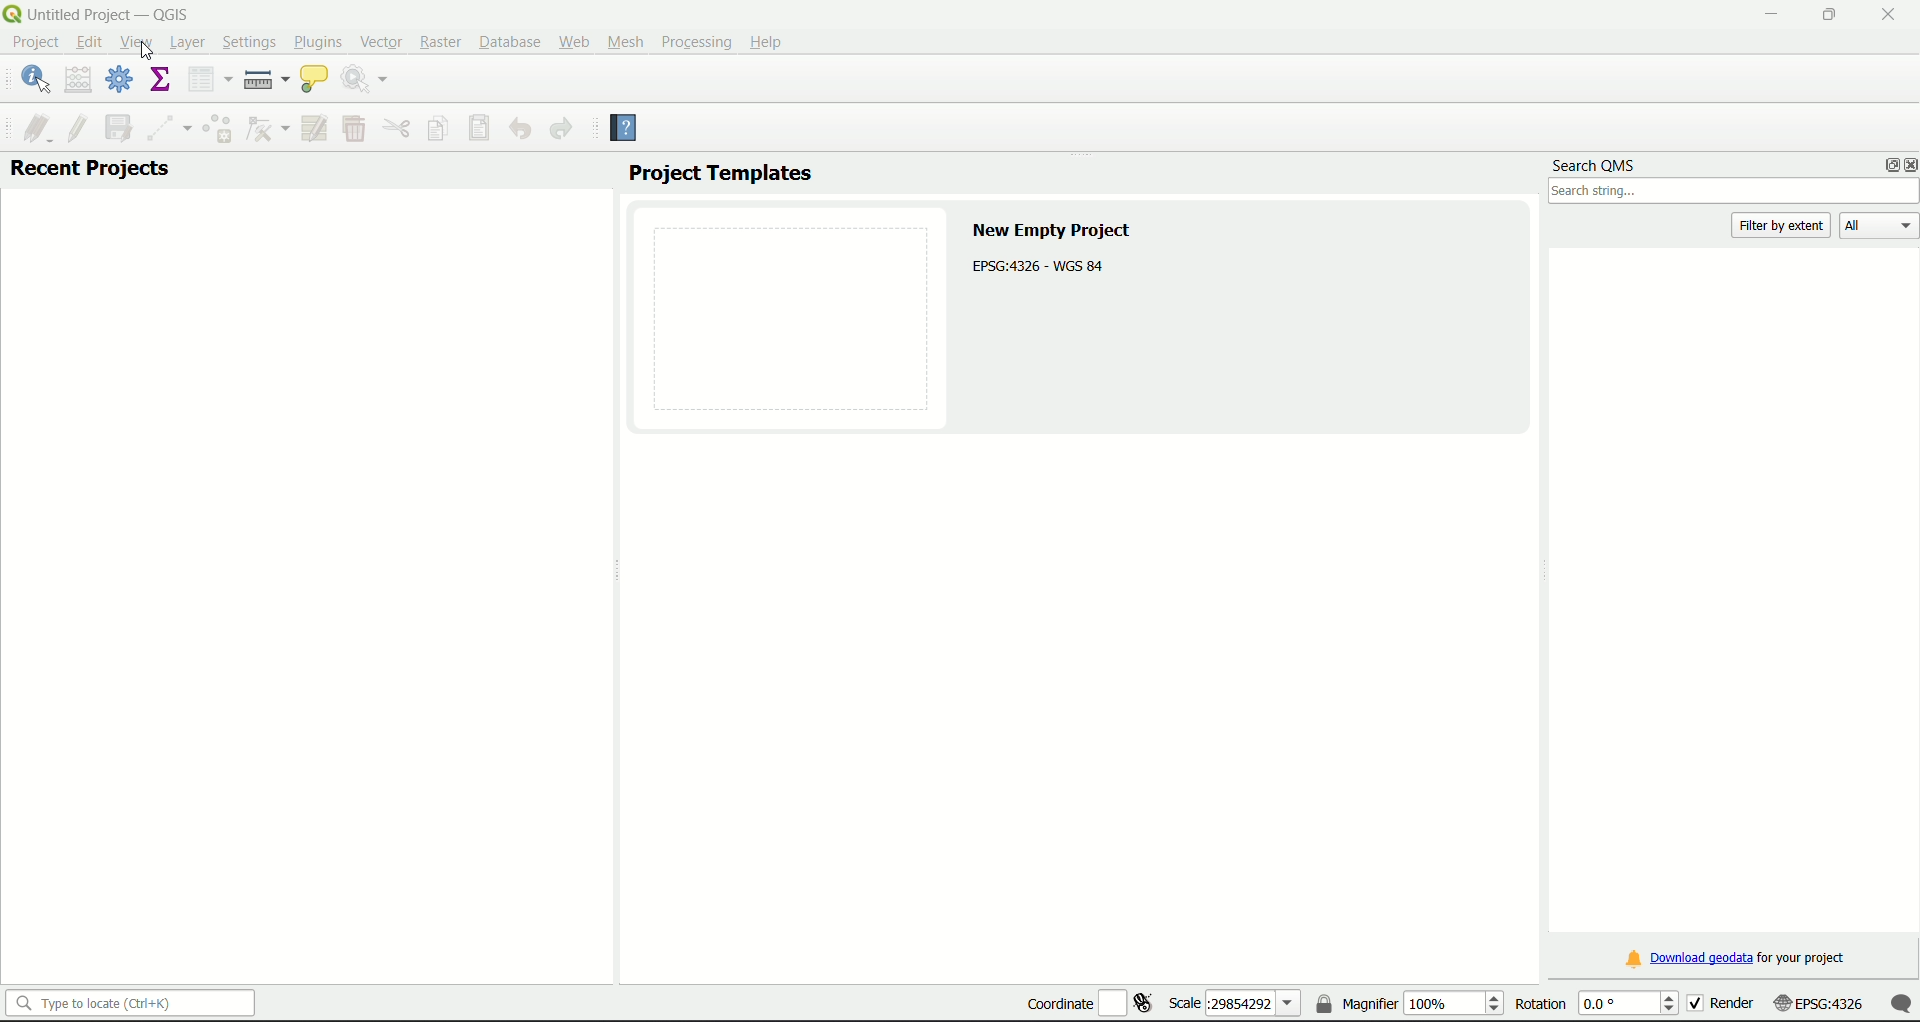 Image resolution: width=1920 pixels, height=1022 pixels. I want to click on minimize/maximize, so click(1828, 15).